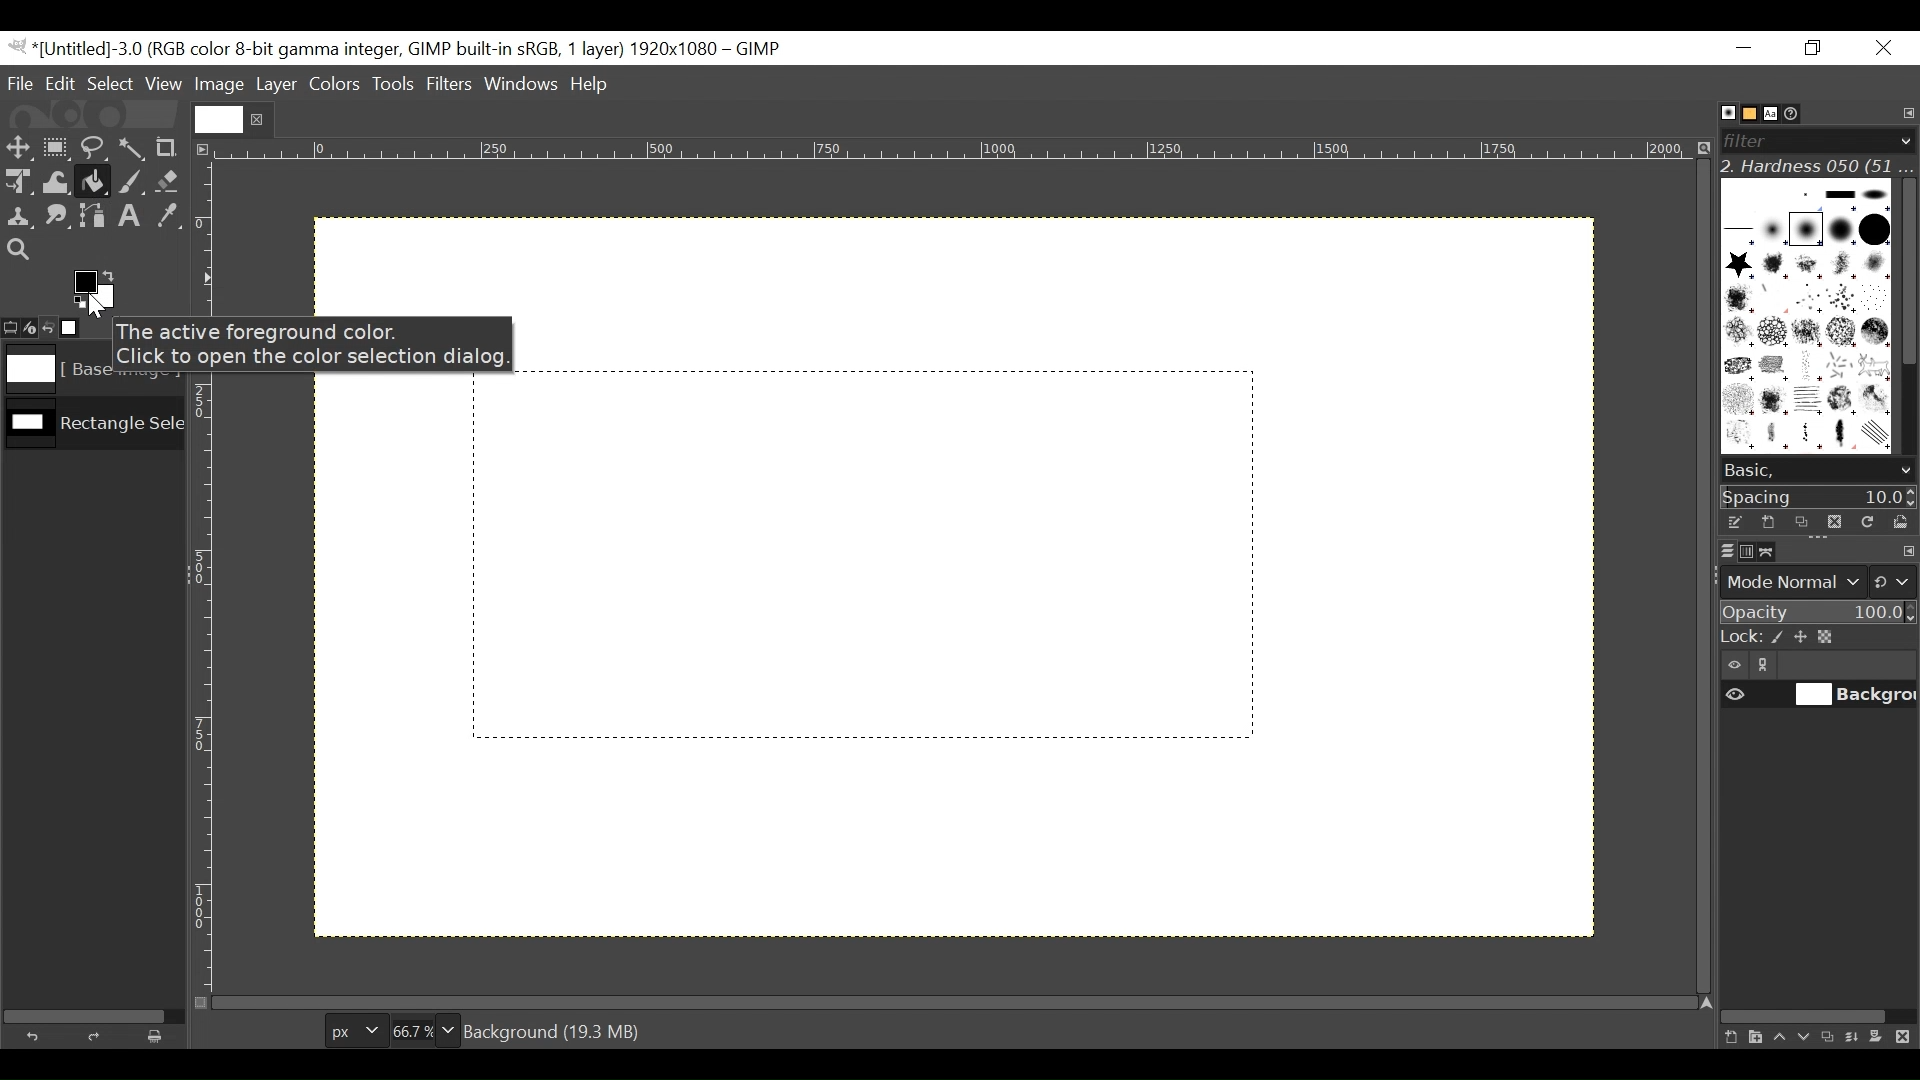  Describe the element at coordinates (164, 84) in the screenshot. I see `View` at that location.